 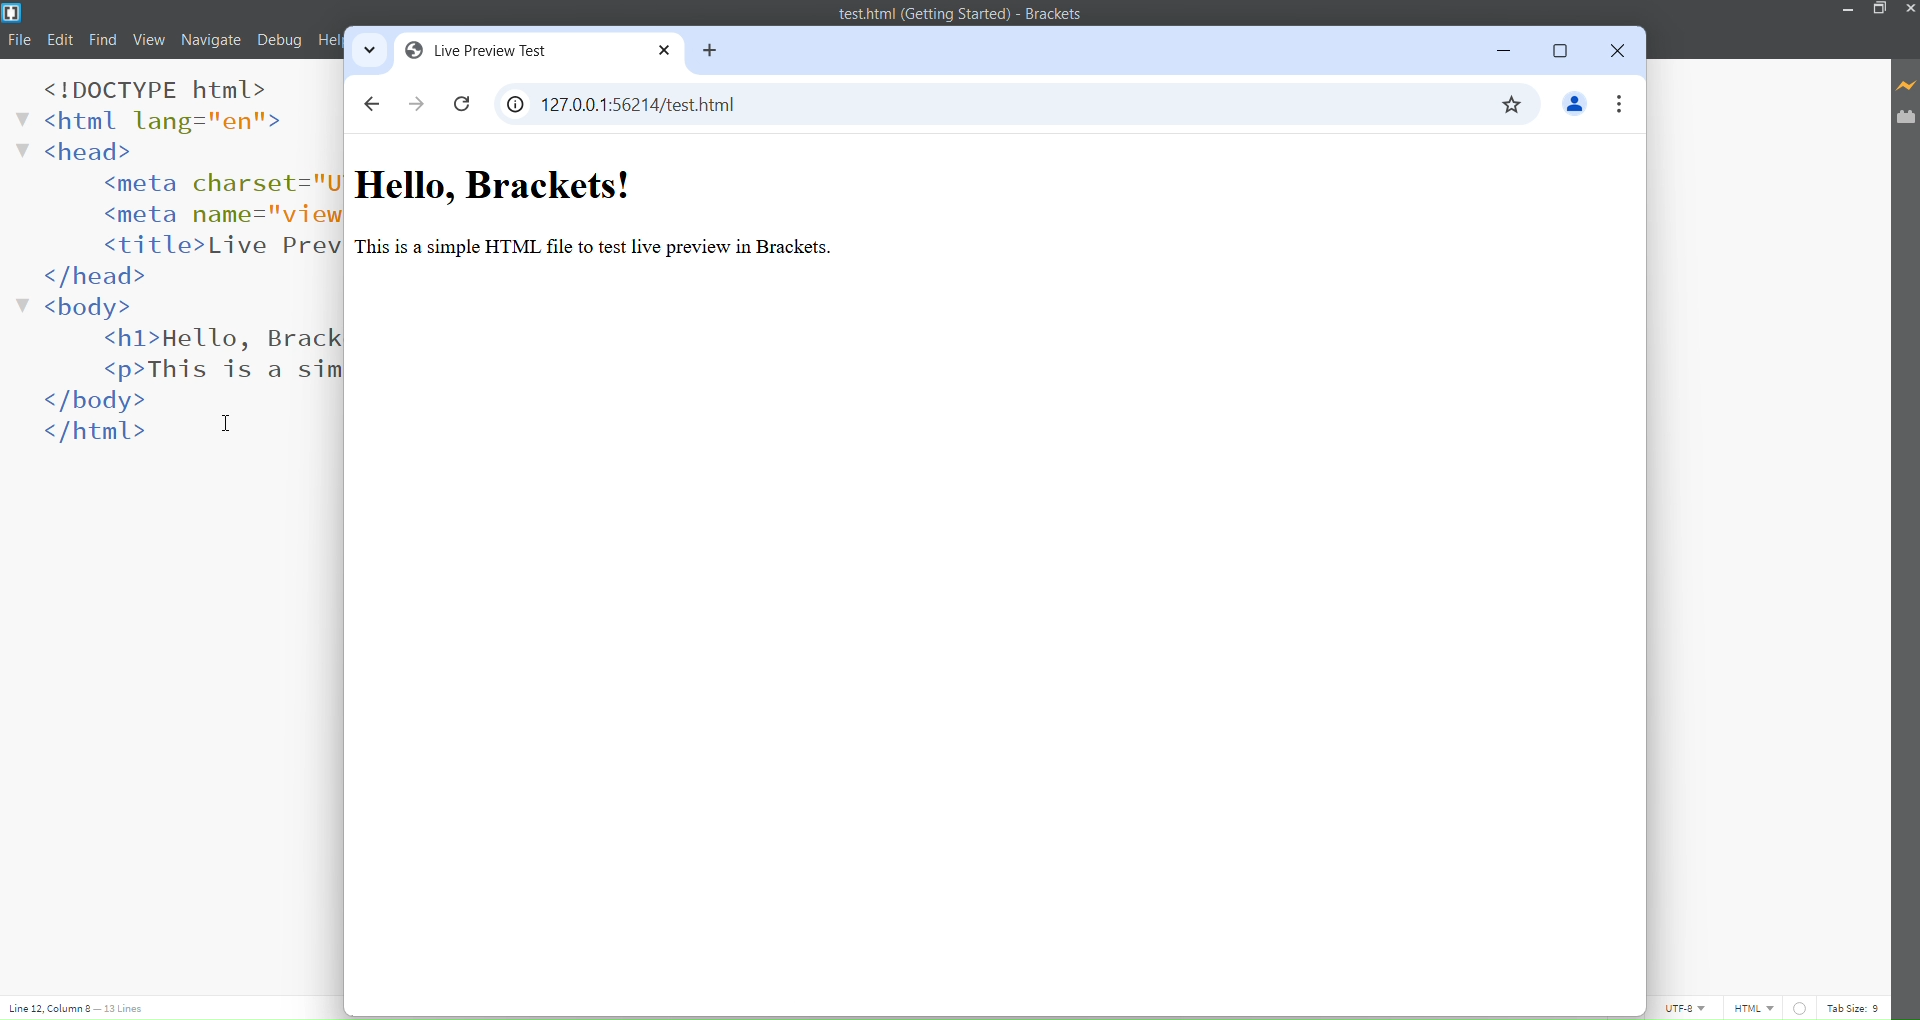 What do you see at coordinates (1877, 9) in the screenshot?
I see `Maximize` at bounding box center [1877, 9].